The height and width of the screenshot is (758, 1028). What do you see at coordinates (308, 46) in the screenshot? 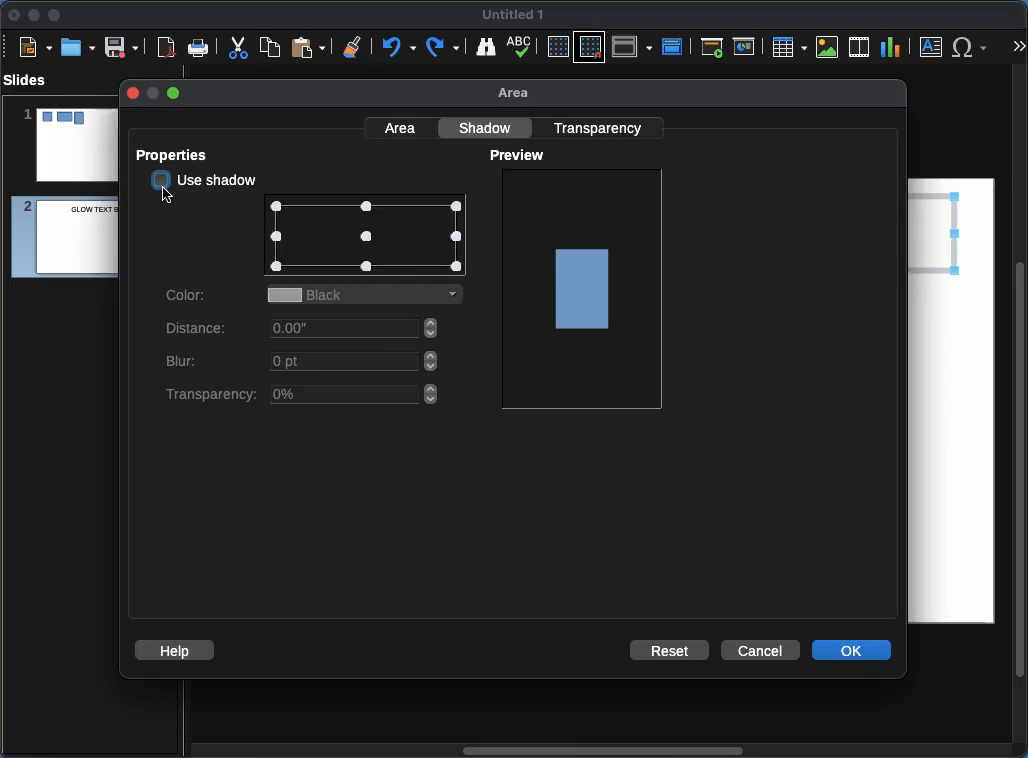
I see `Paste` at bounding box center [308, 46].